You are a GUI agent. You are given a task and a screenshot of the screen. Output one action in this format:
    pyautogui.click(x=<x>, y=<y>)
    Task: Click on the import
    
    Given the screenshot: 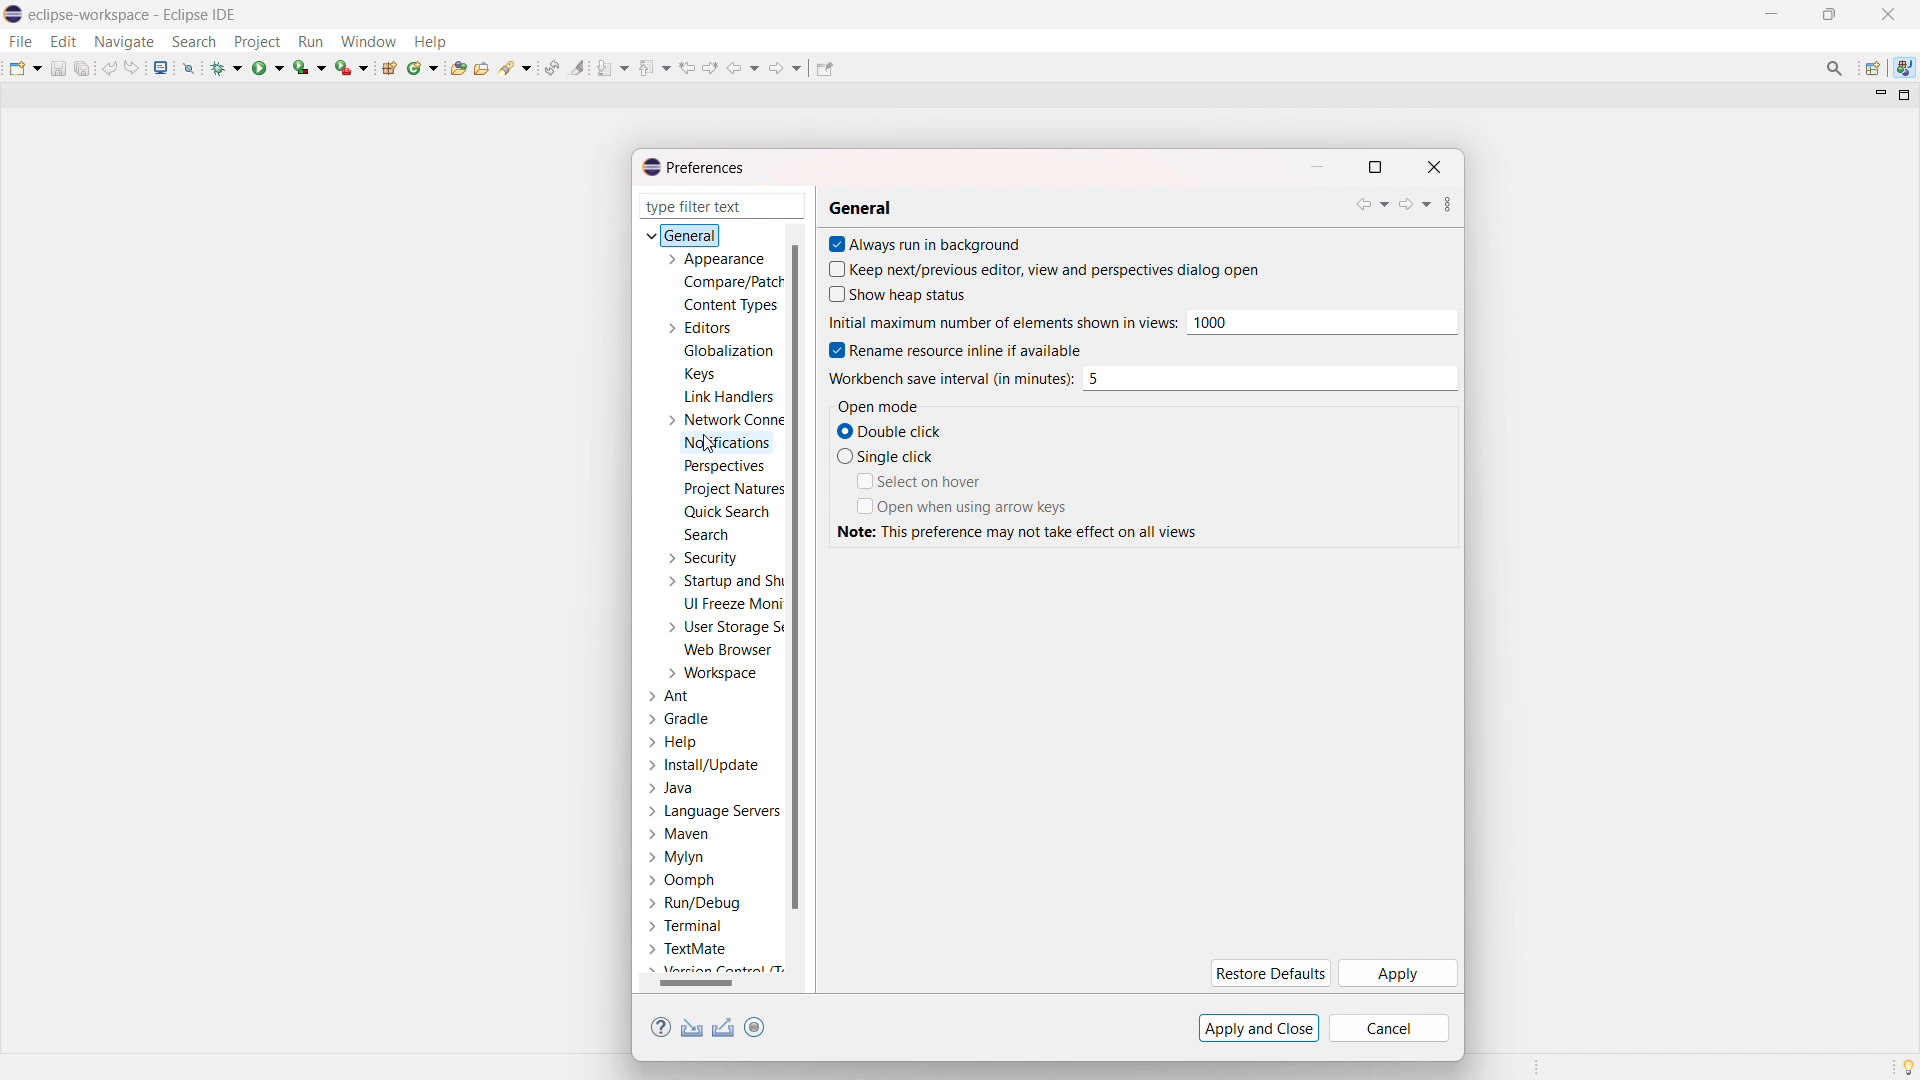 What is the action you would take?
    pyautogui.click(x=692, y=1028)
    